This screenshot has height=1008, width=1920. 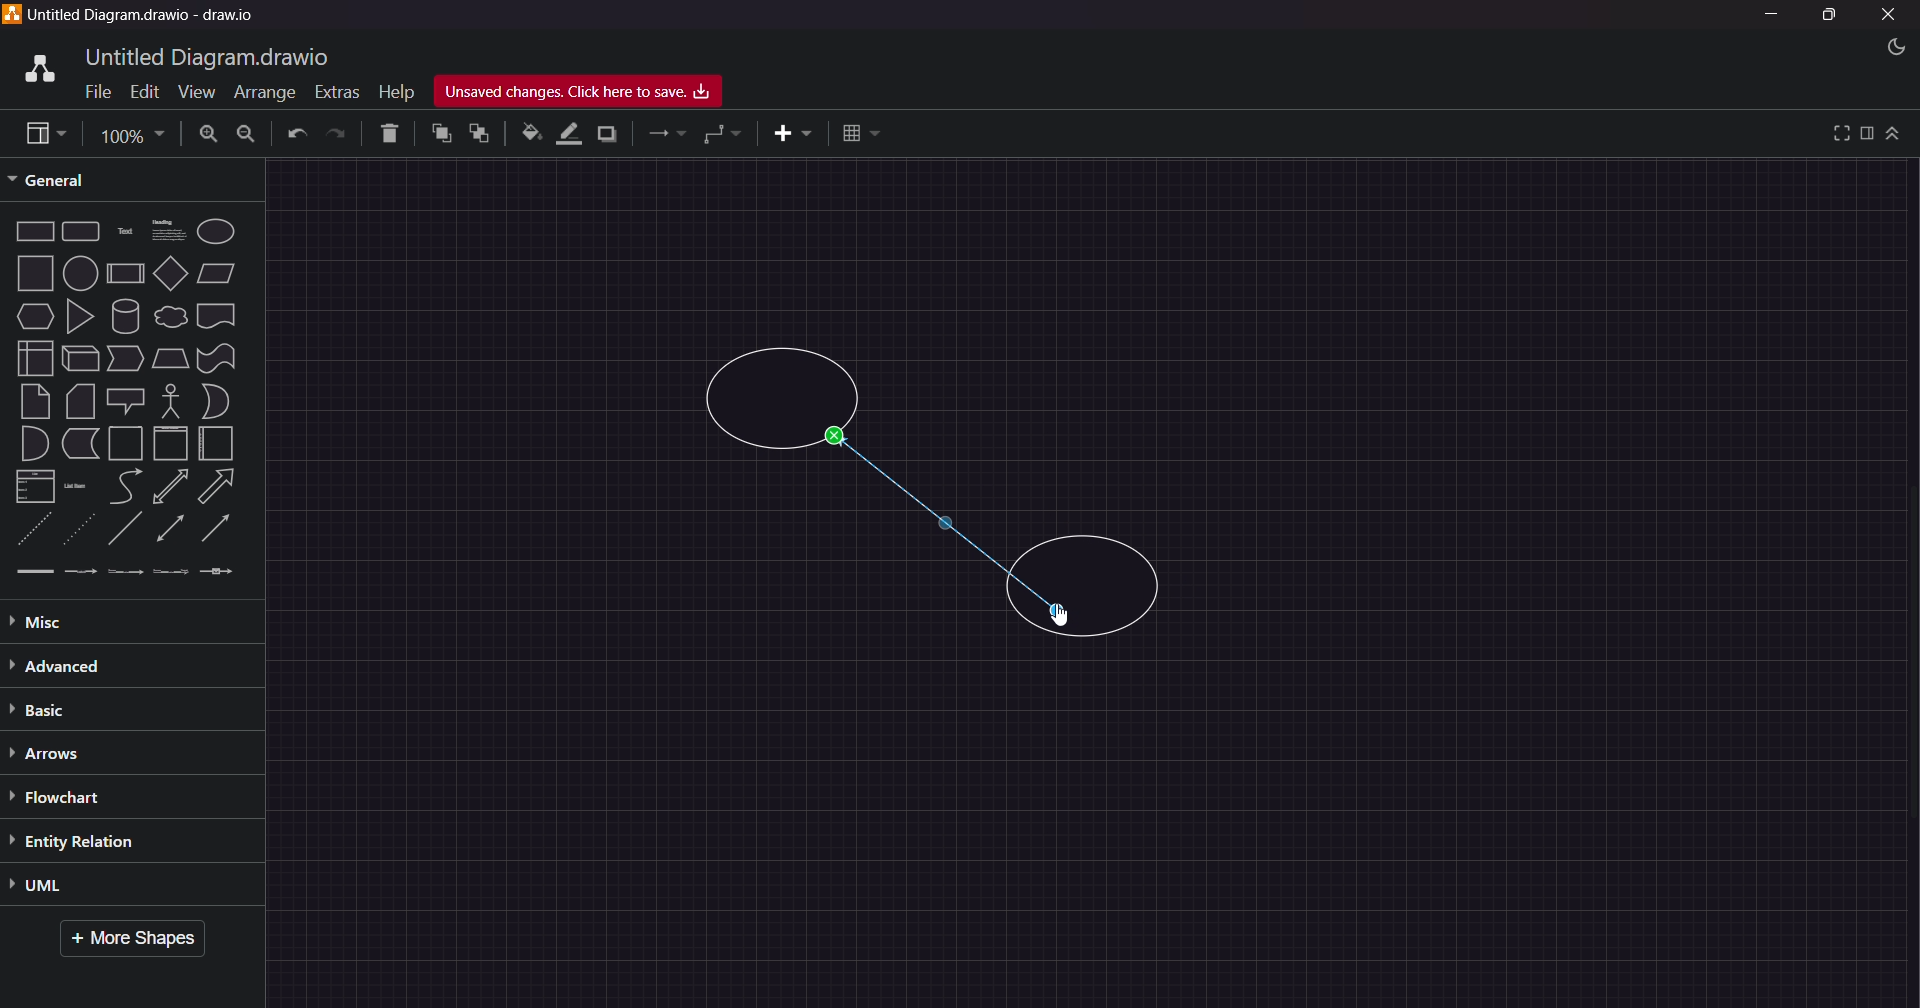 What do you see at coordinates (666, 135) in the screenshot?
I see `connections` at bounding box center [666, 135].